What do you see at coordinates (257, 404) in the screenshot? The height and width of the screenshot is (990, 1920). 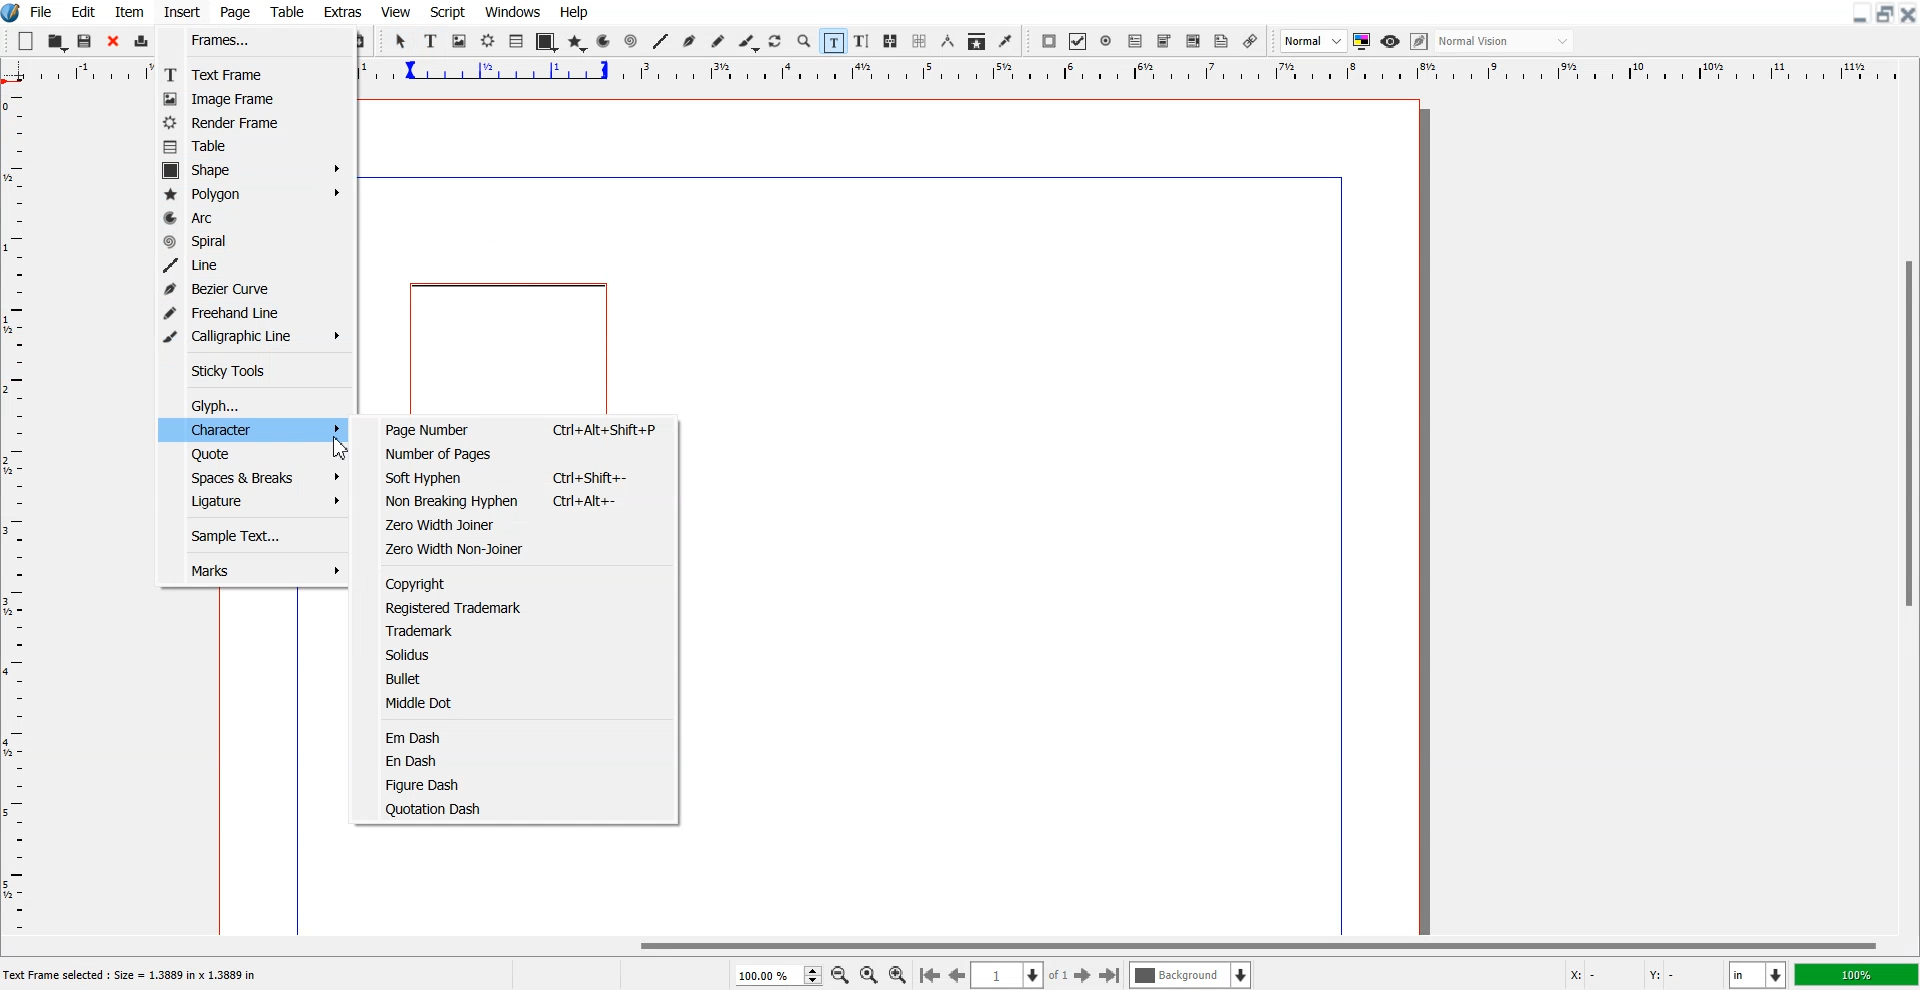 I see `Glyph` at bounding box center [257, 404].